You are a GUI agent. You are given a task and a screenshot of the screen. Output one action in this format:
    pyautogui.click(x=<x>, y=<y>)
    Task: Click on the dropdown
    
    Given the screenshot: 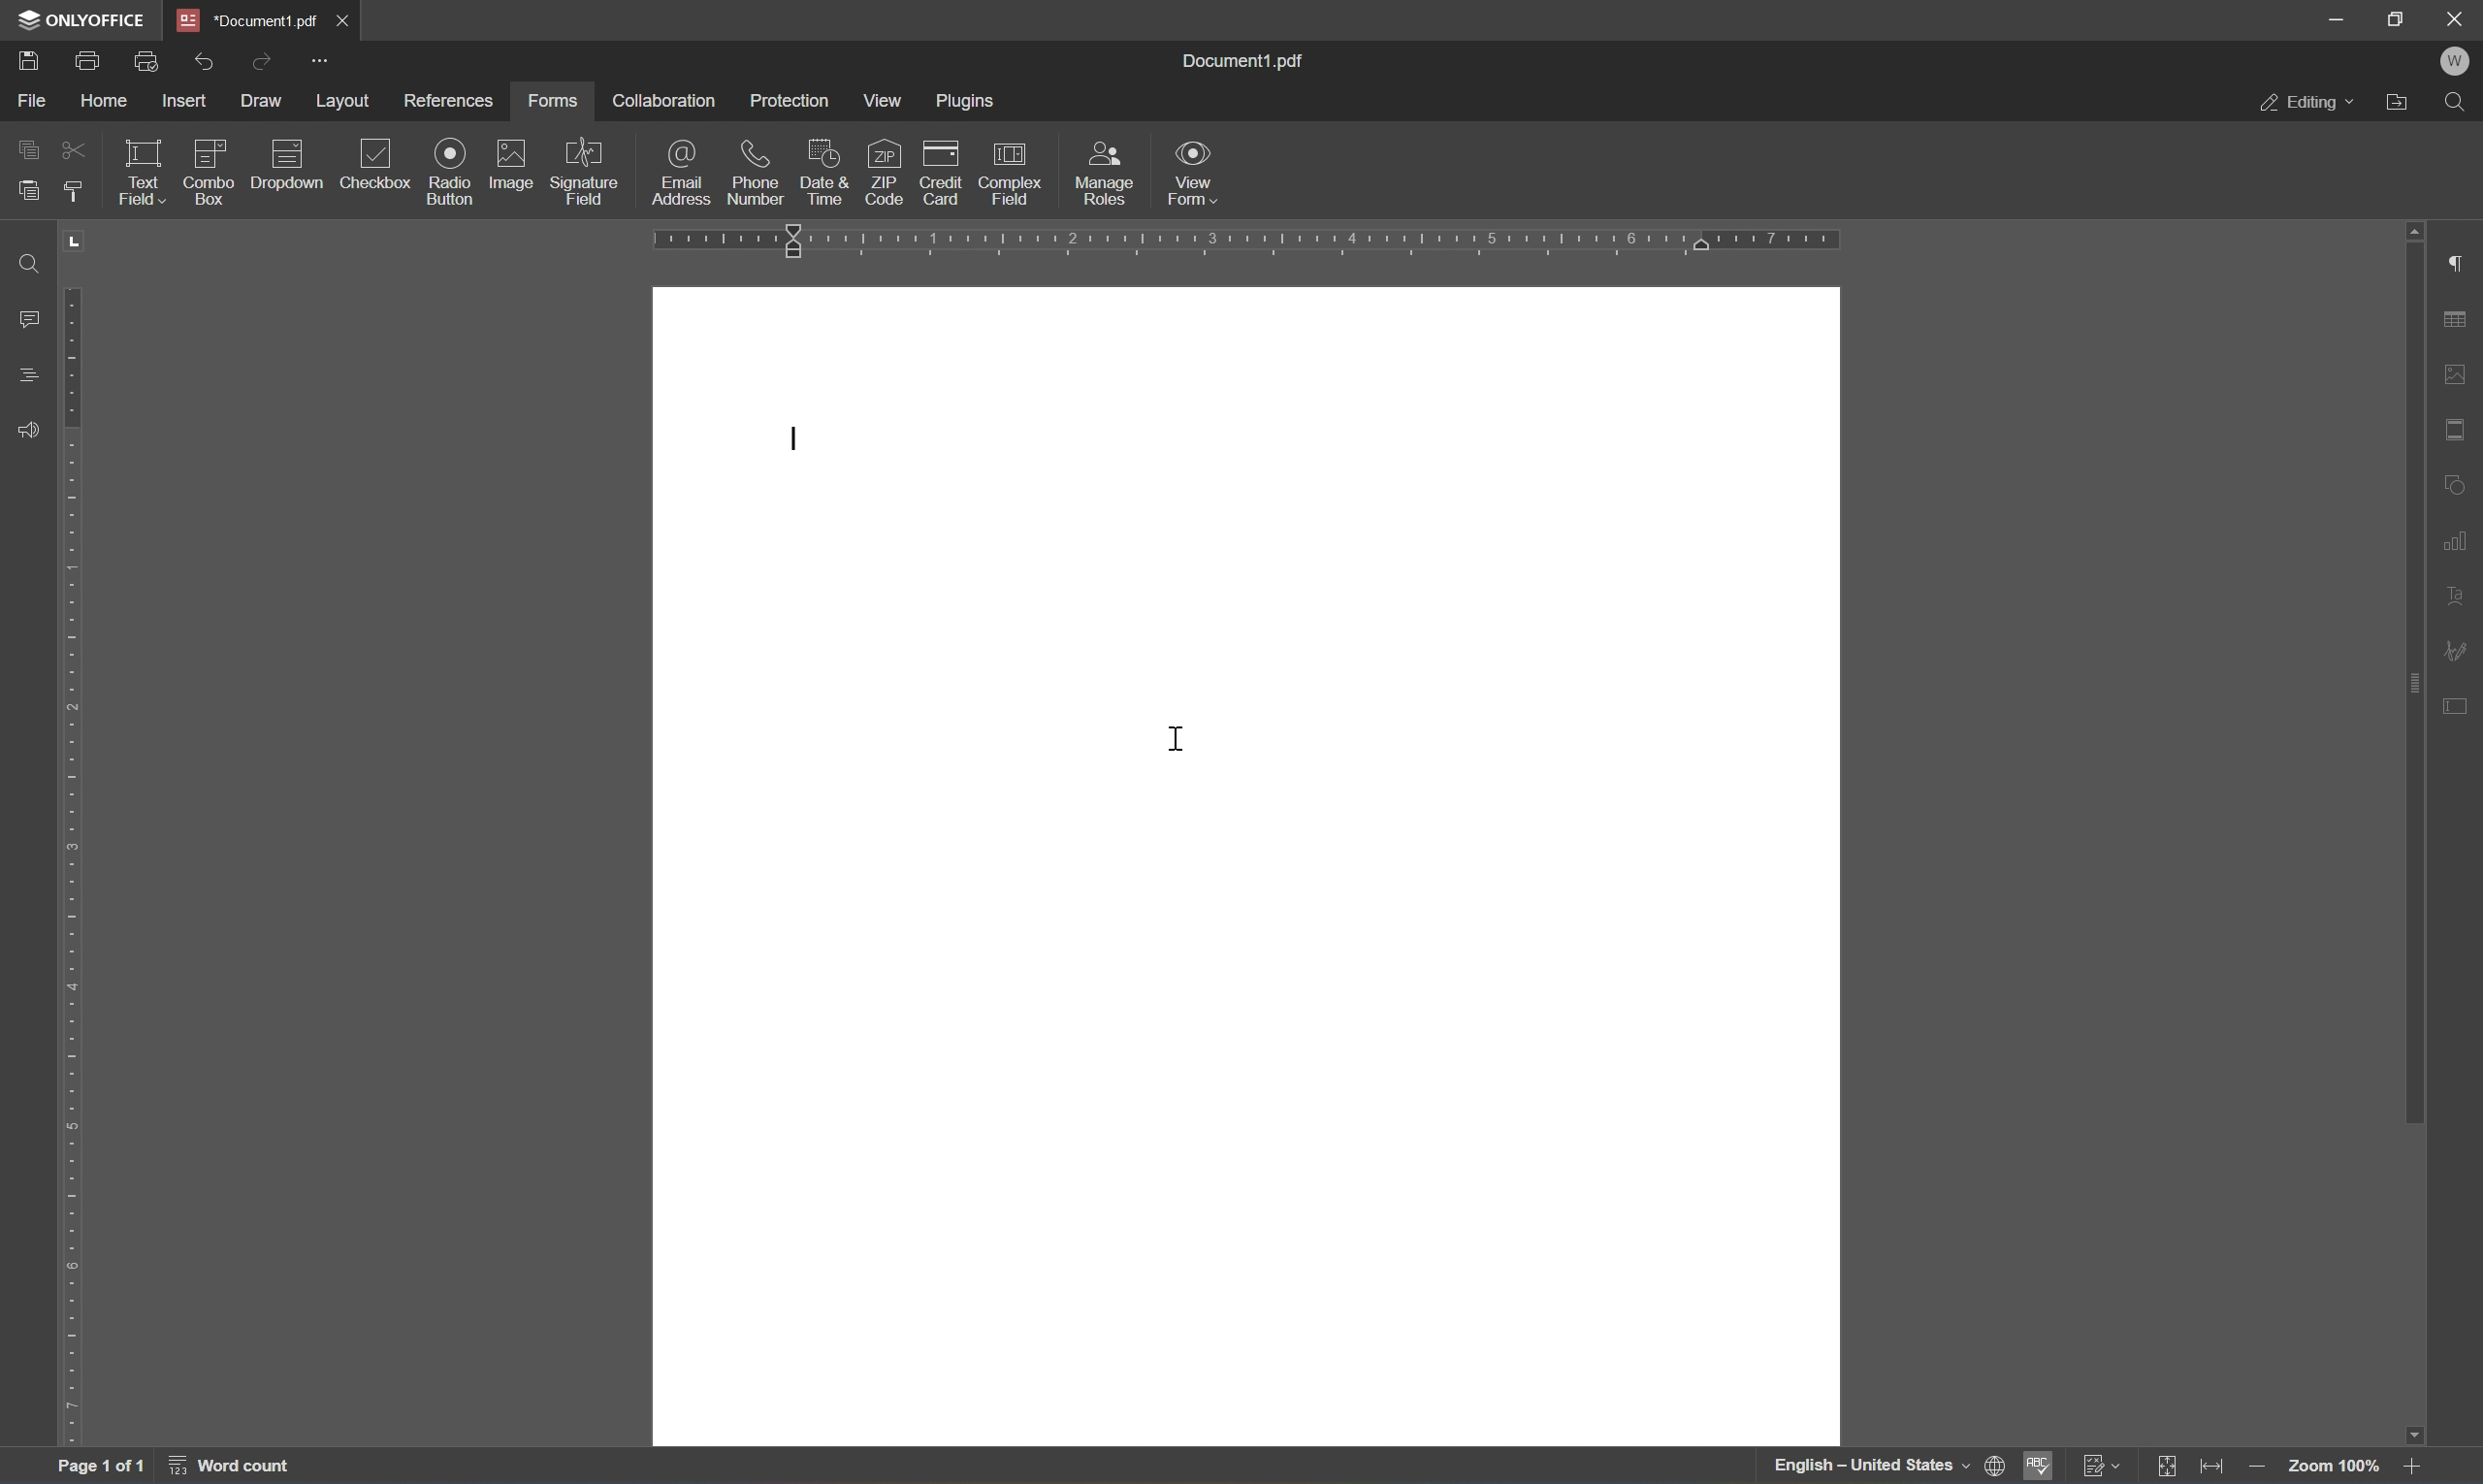 What is the action you would take?
    pyautogui.click(x=288, y=170)
    